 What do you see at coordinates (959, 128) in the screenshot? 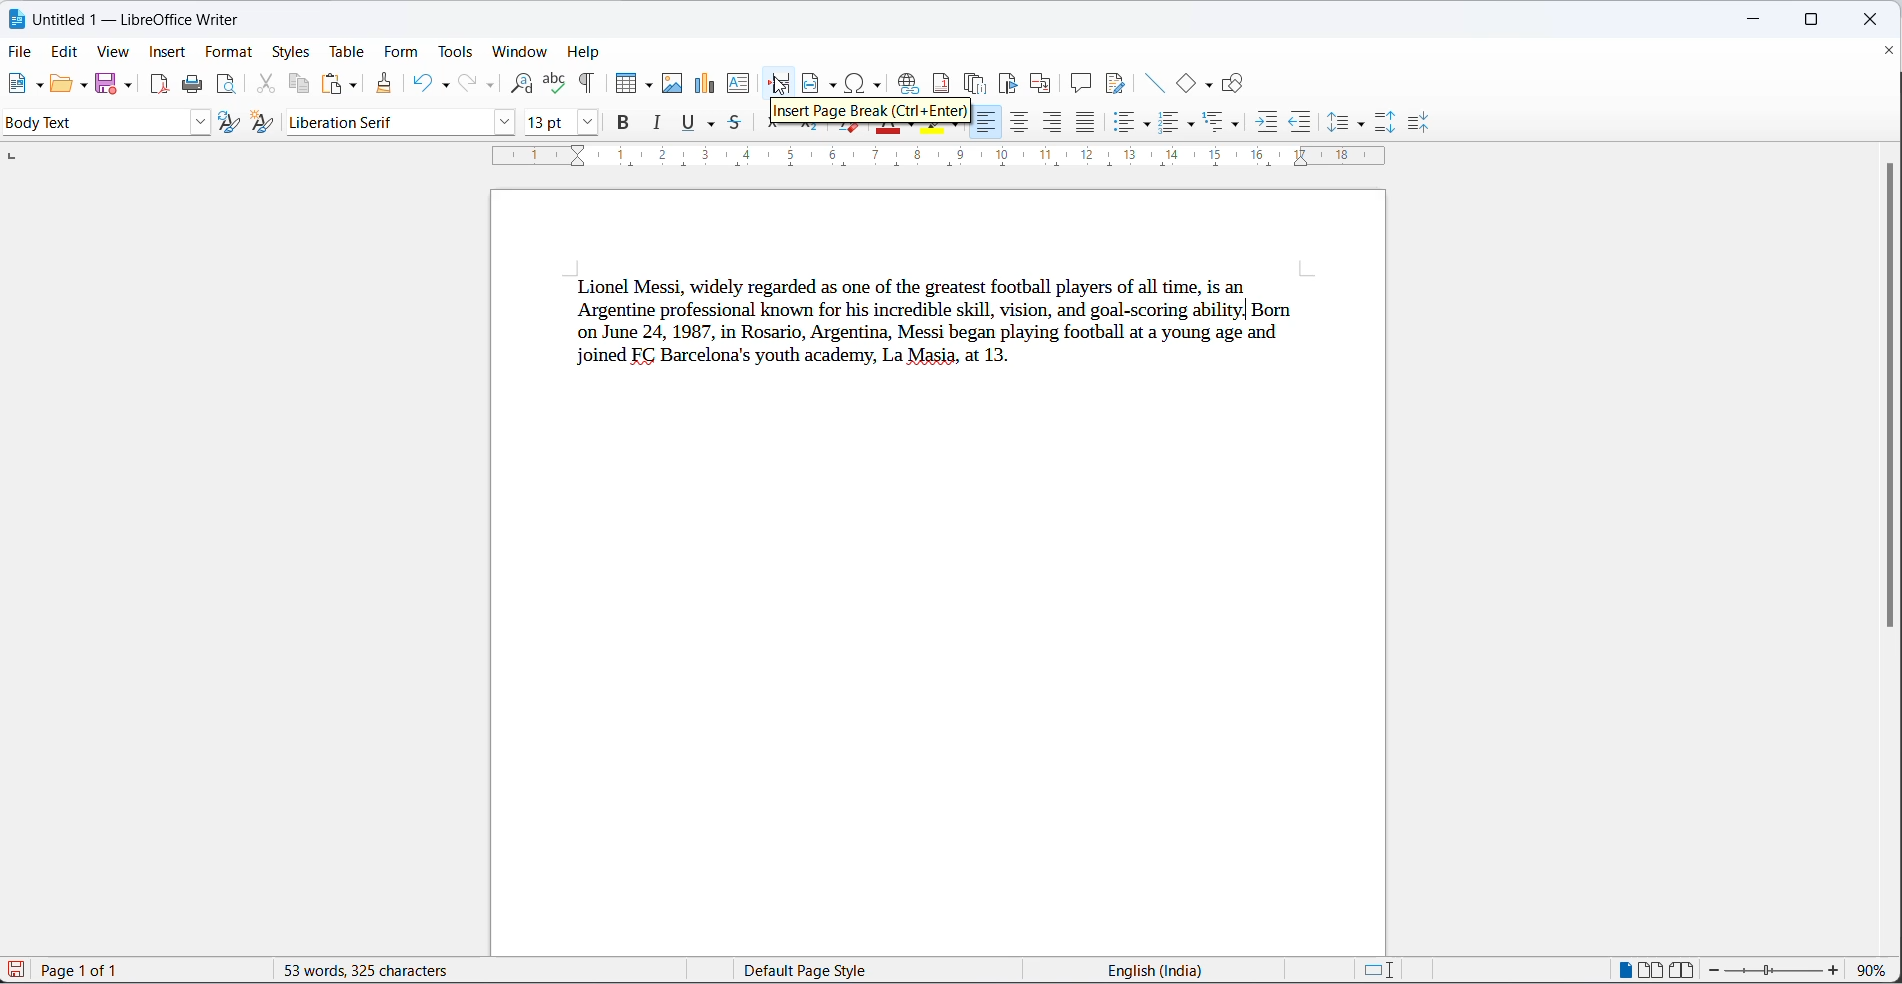
I see `character highlighting` at bounding box center [959, 128].